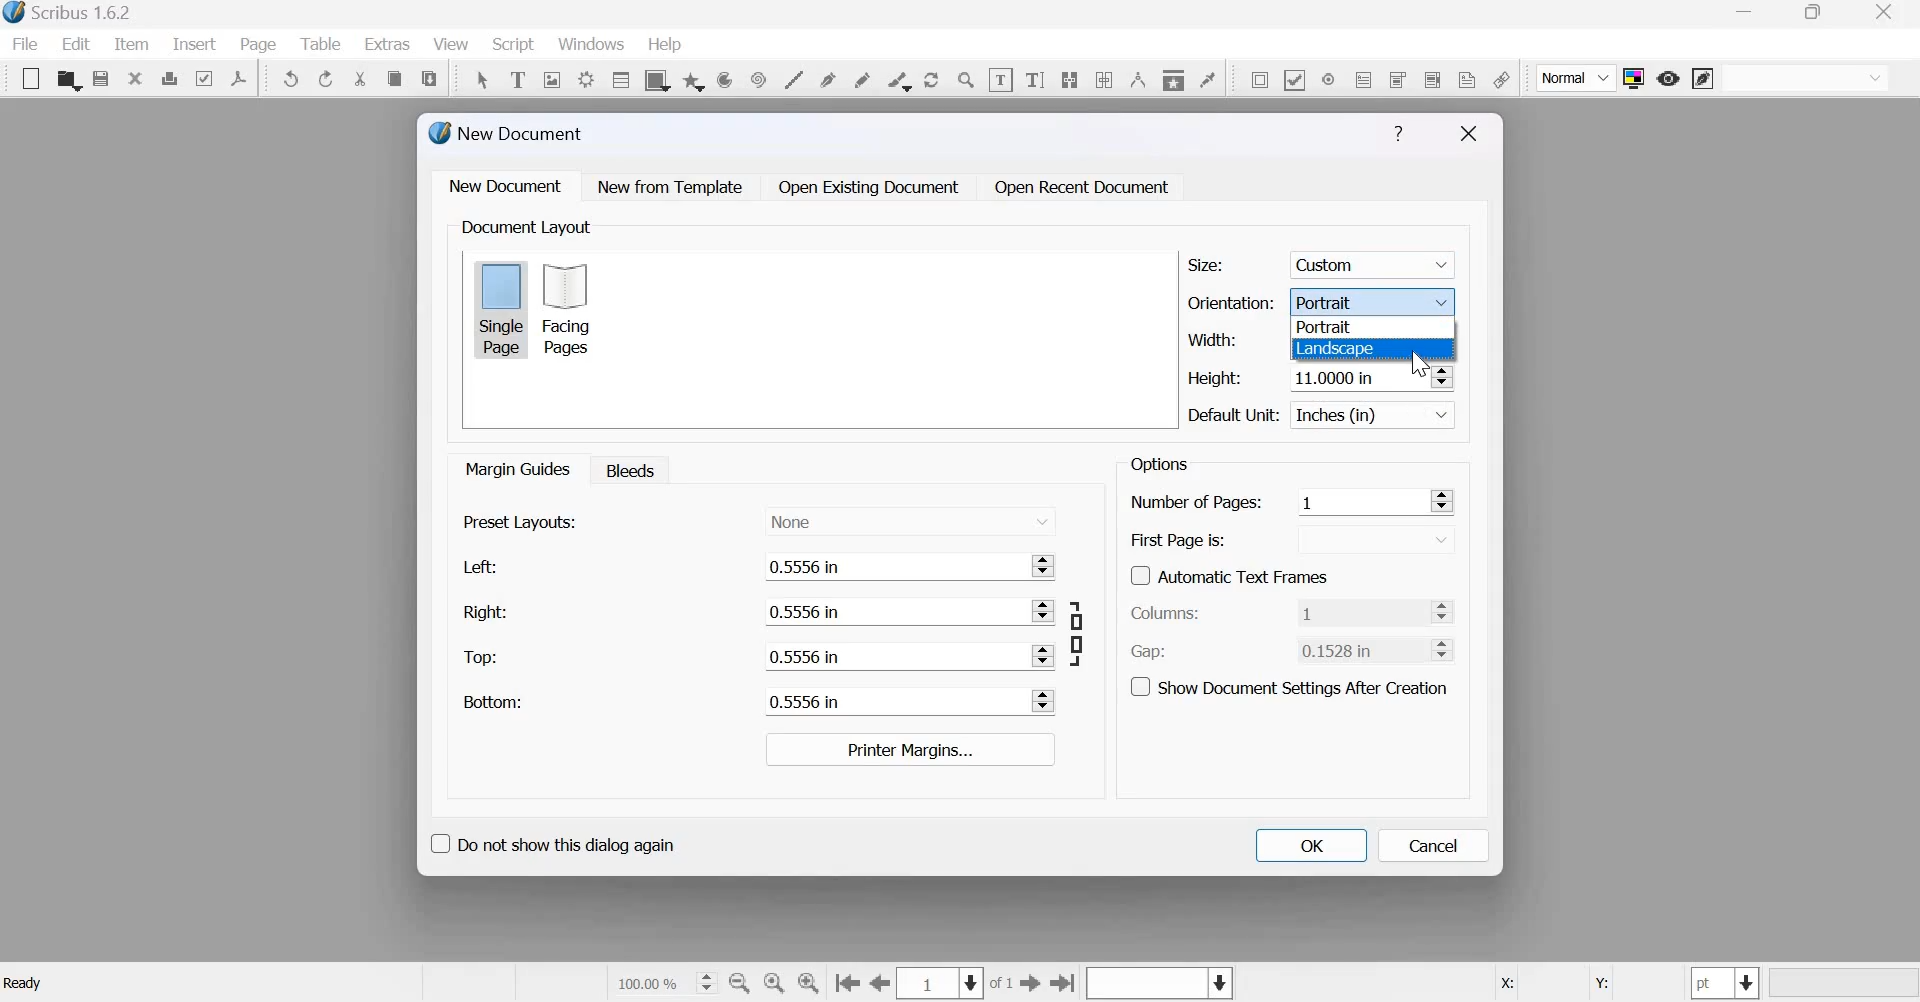 Image resolution: width=1920 pixels, height=1002 pixels. Describe the element at coordinates (72, 14) in the screenshot. I see `Scribus 1.6.2 - [Document-1]` at that location.